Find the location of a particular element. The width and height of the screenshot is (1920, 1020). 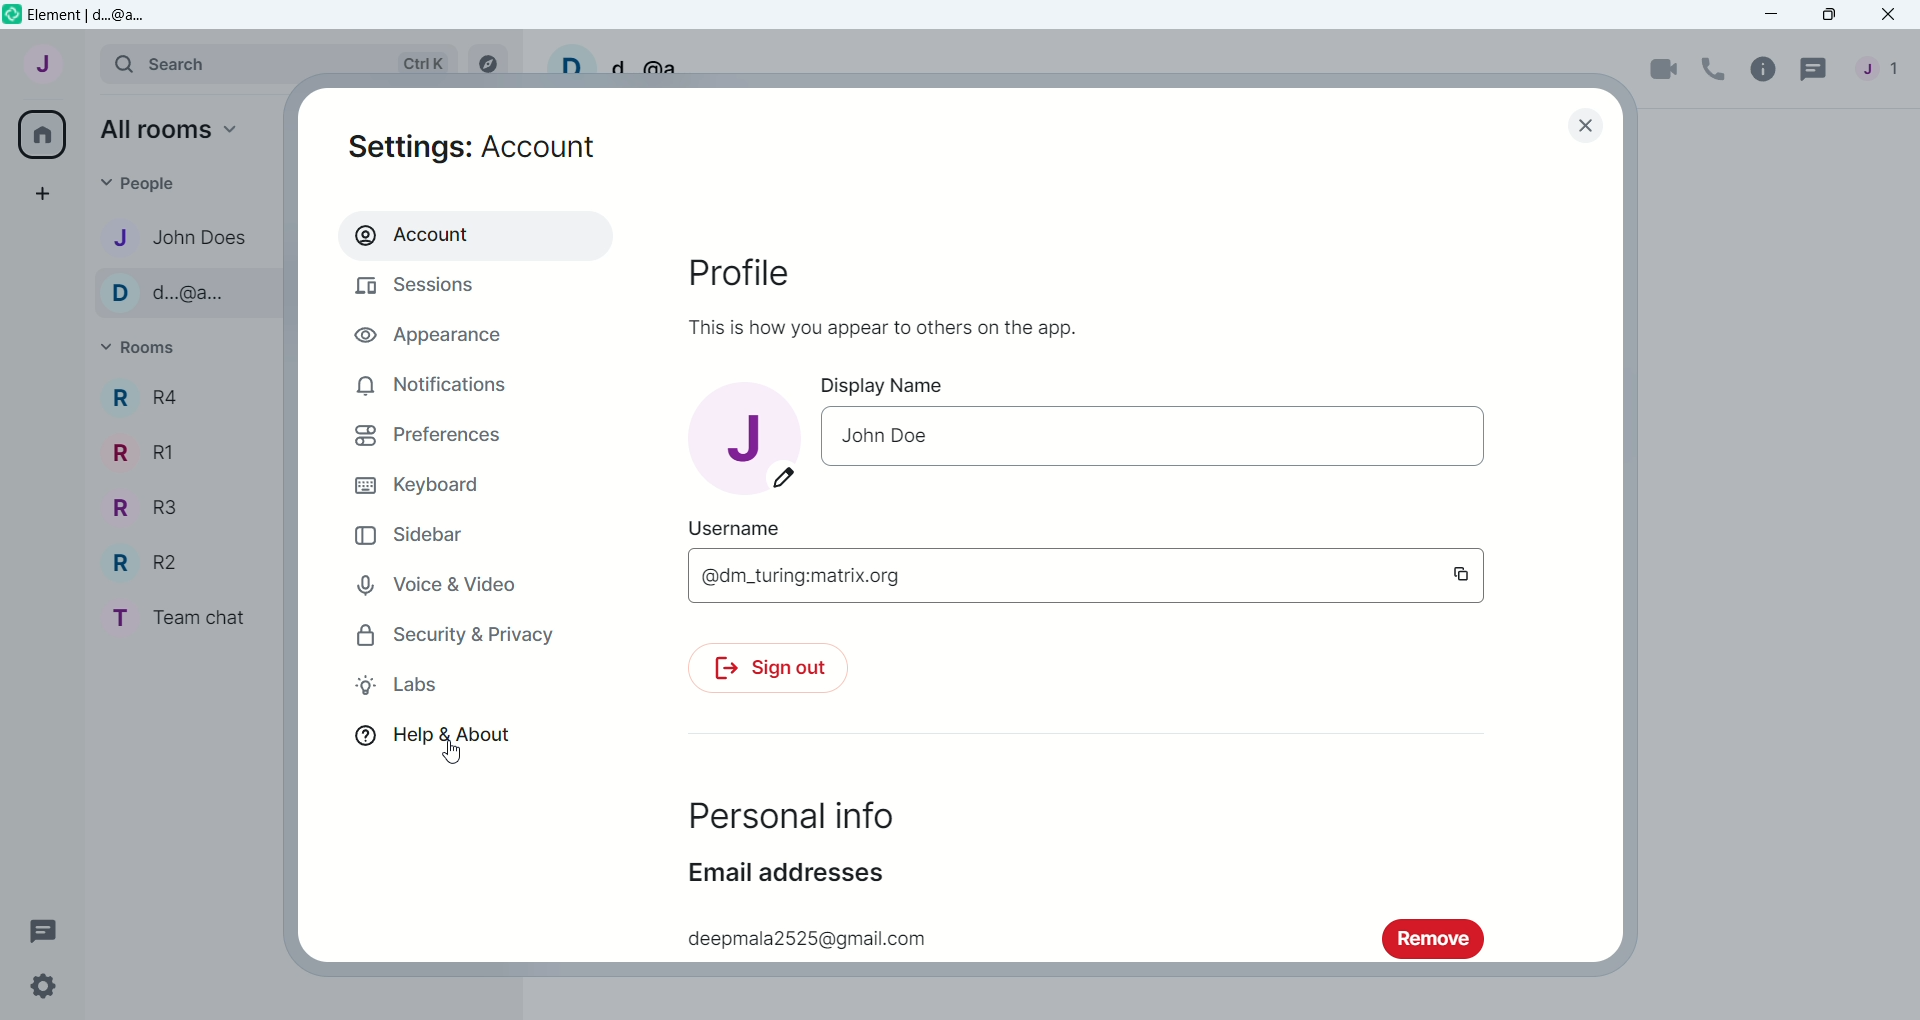

Voice and Video is located at coordinates (434, 582).